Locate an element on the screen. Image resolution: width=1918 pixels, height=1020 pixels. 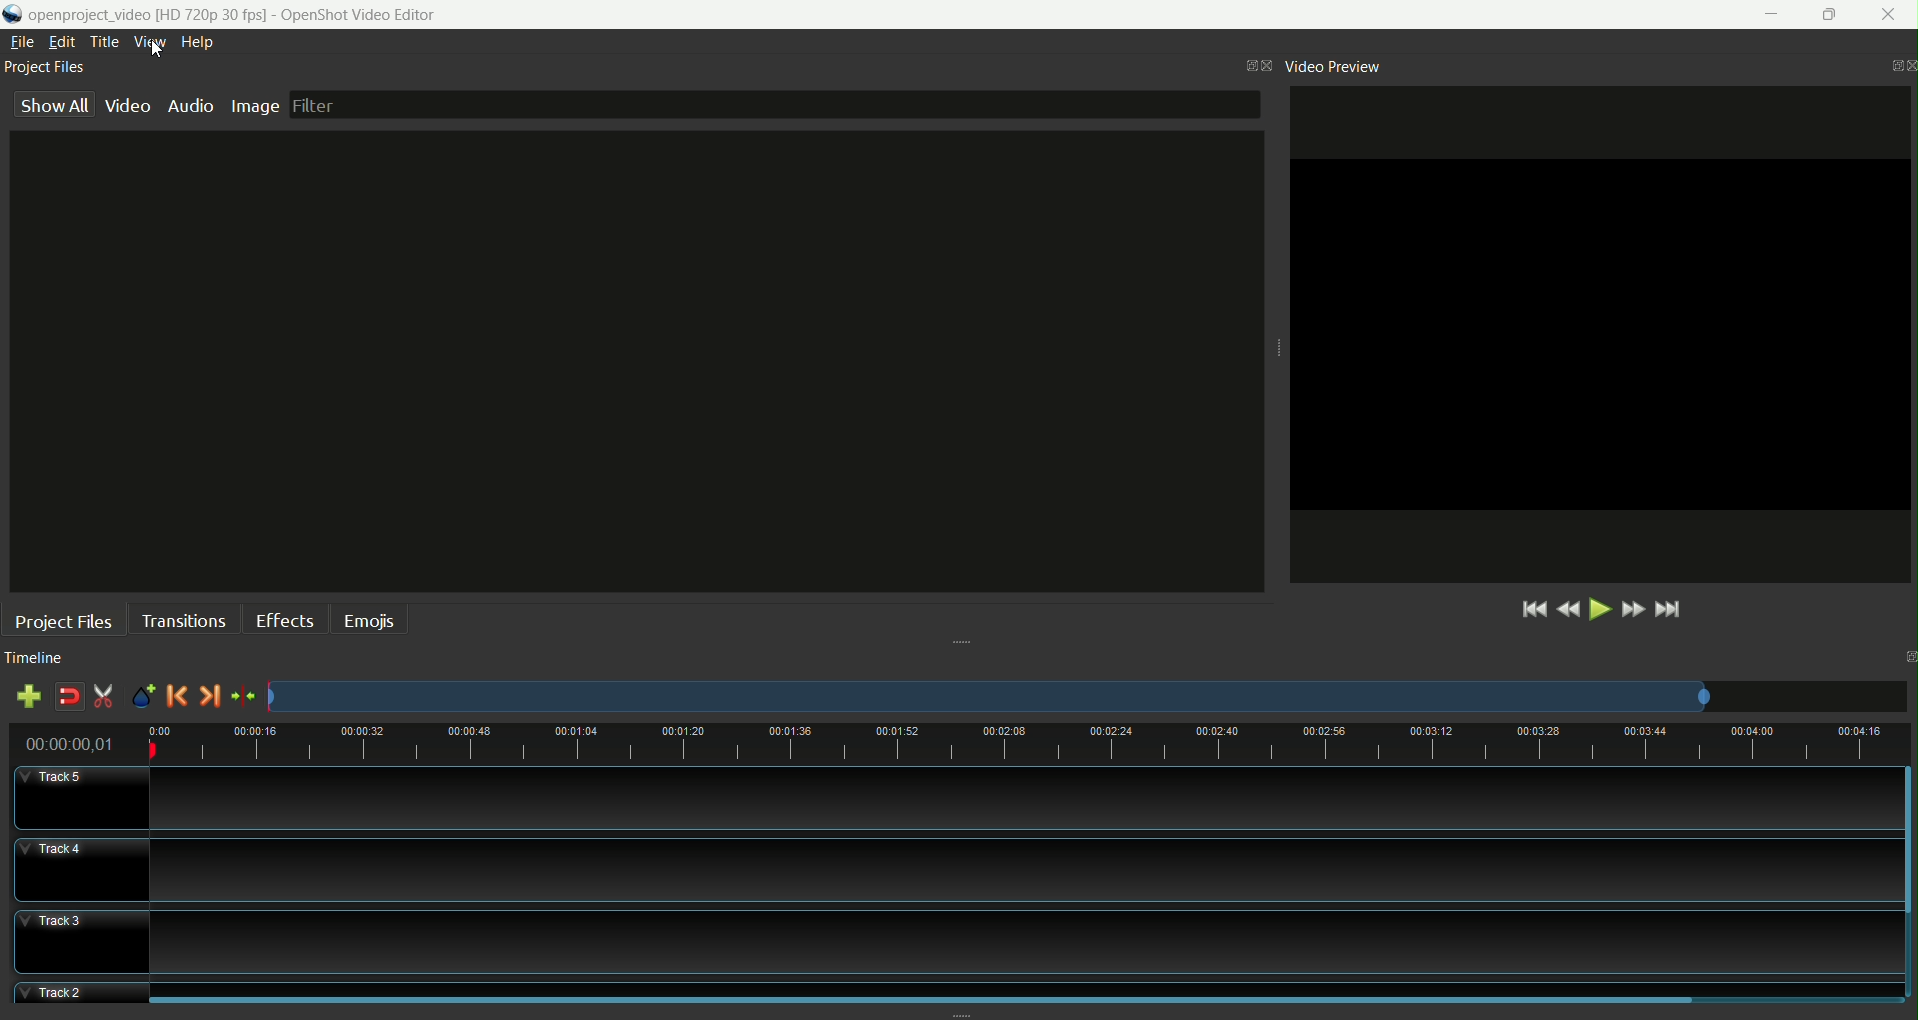
rewind is located at coordinates (1571, 612).